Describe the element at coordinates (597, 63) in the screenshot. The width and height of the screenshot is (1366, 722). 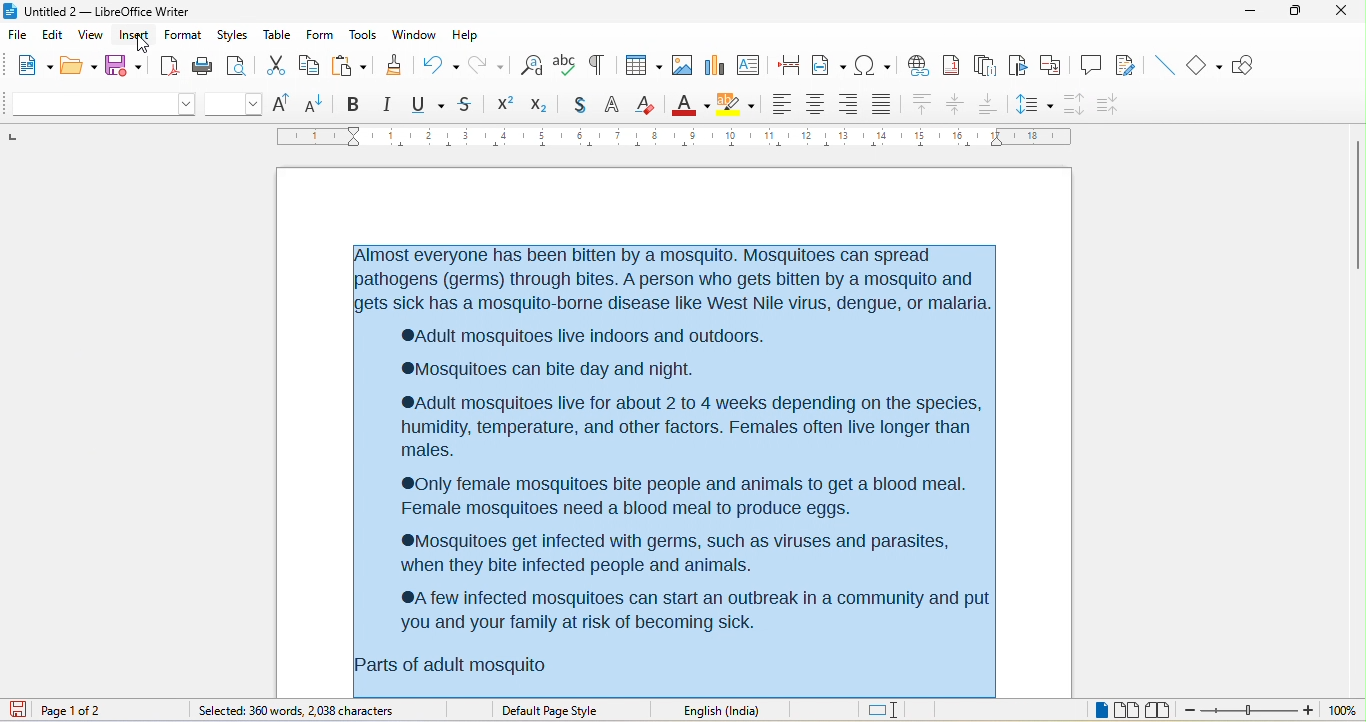
I see `toggle formatting marks` at that location.